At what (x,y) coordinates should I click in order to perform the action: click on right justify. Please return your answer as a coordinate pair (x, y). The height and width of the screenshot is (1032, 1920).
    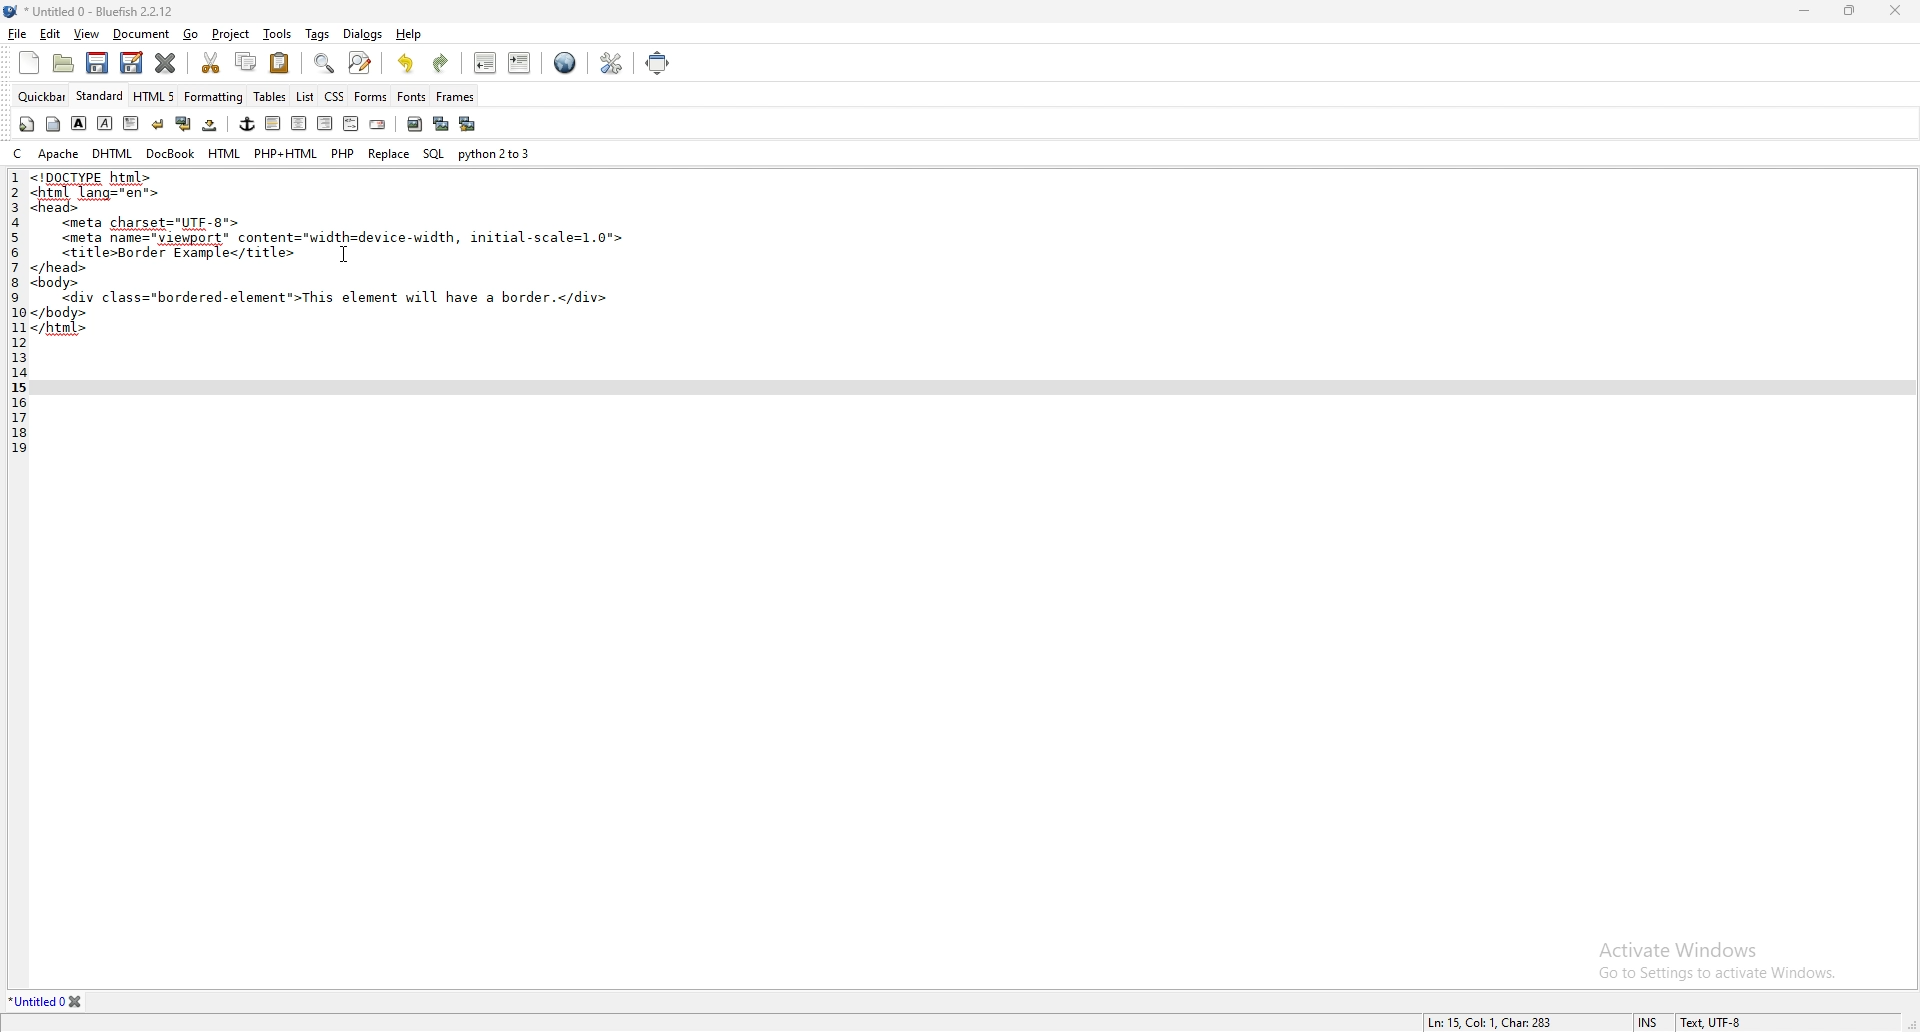
    Looking at the image, I should click on (325, 122).